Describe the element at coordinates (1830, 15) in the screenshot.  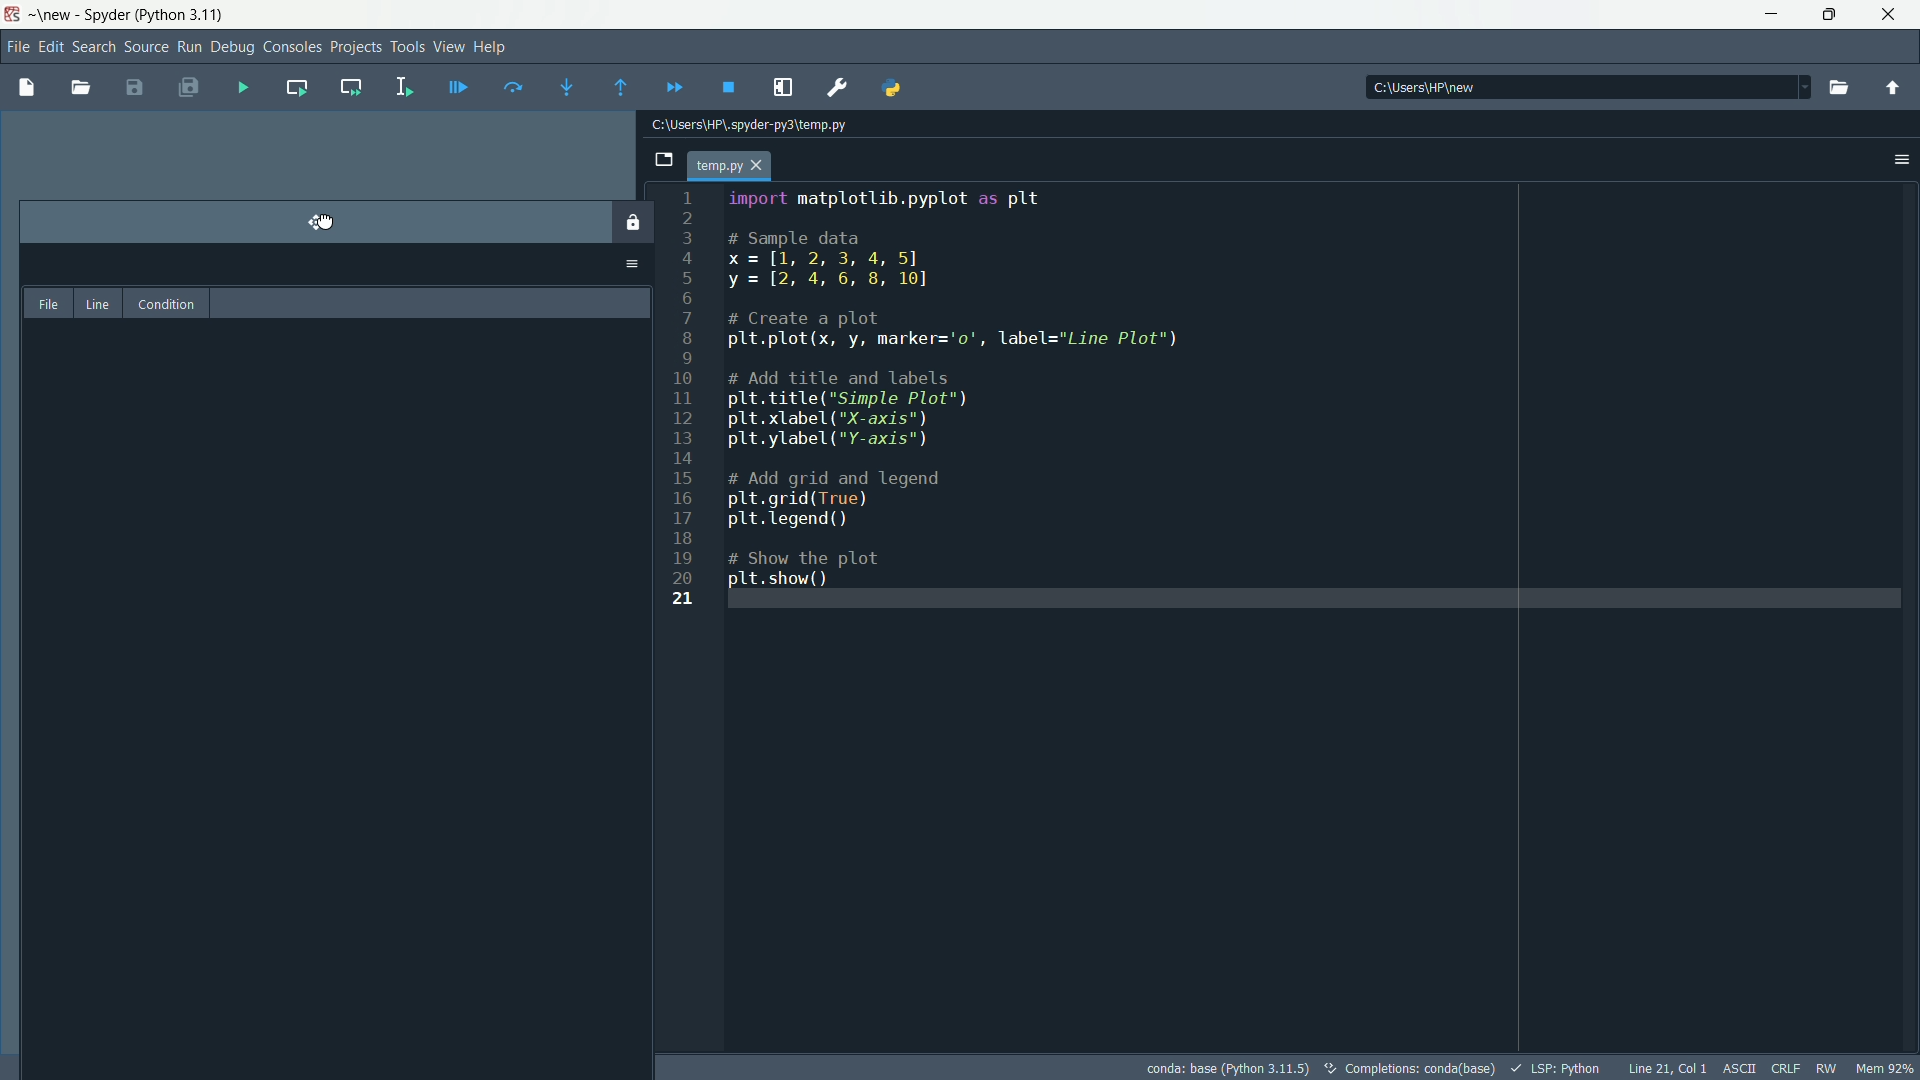
I see `close app` at that location.